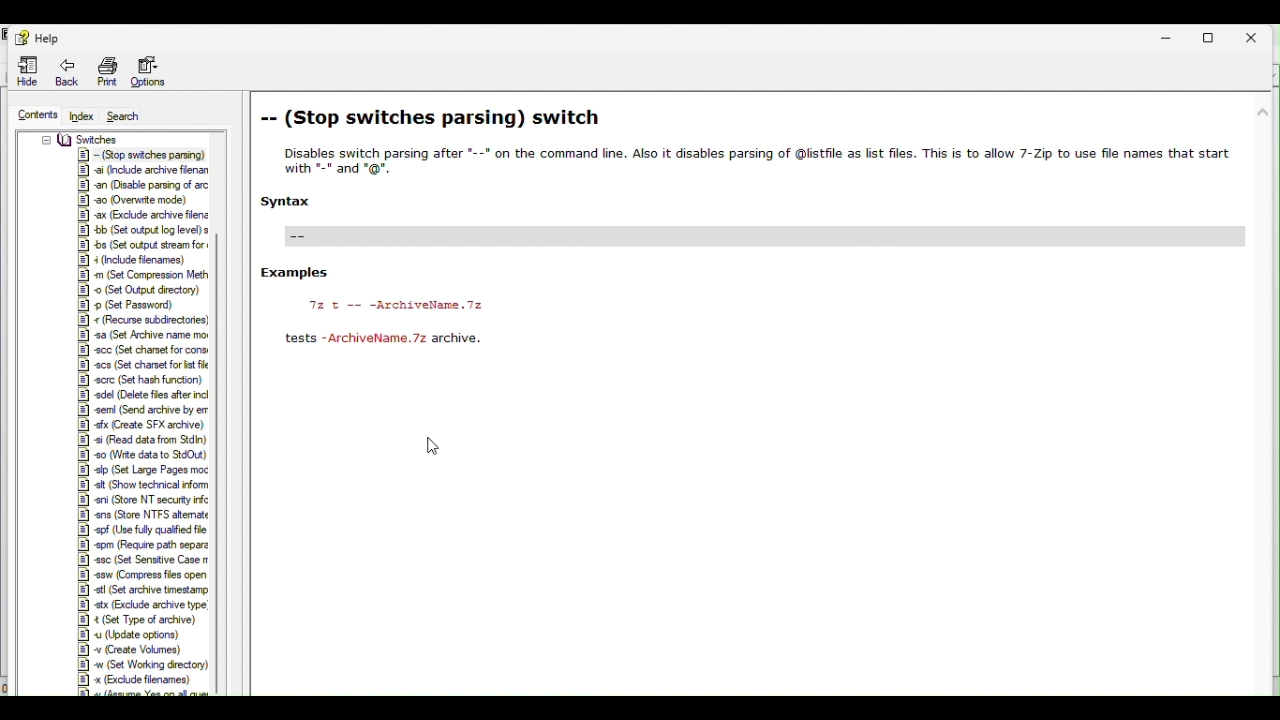 The height and width of the screenshot is (720, 1280). Describe the element at coordinates (144, 663) in the screenshot. I see `` at that location.